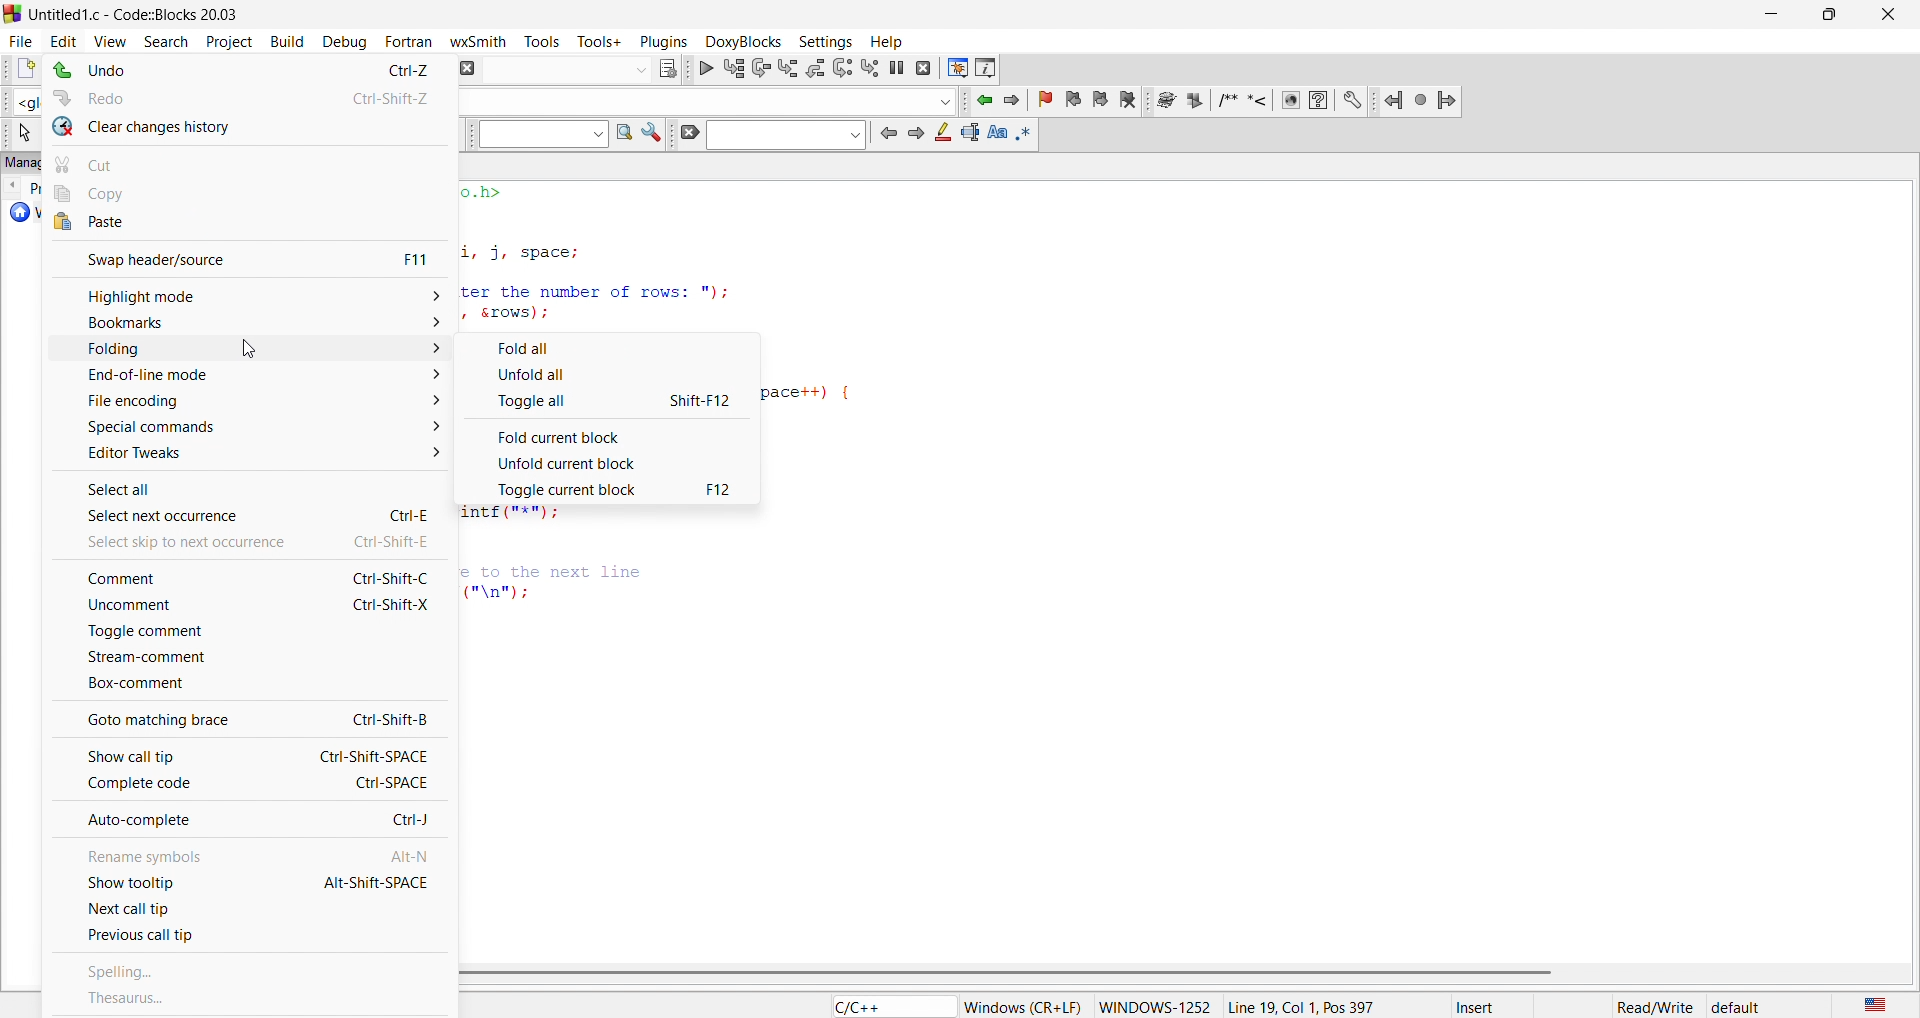 This screenshot has width=1920, height=1018. I want to click on paste, so click(249, 223).